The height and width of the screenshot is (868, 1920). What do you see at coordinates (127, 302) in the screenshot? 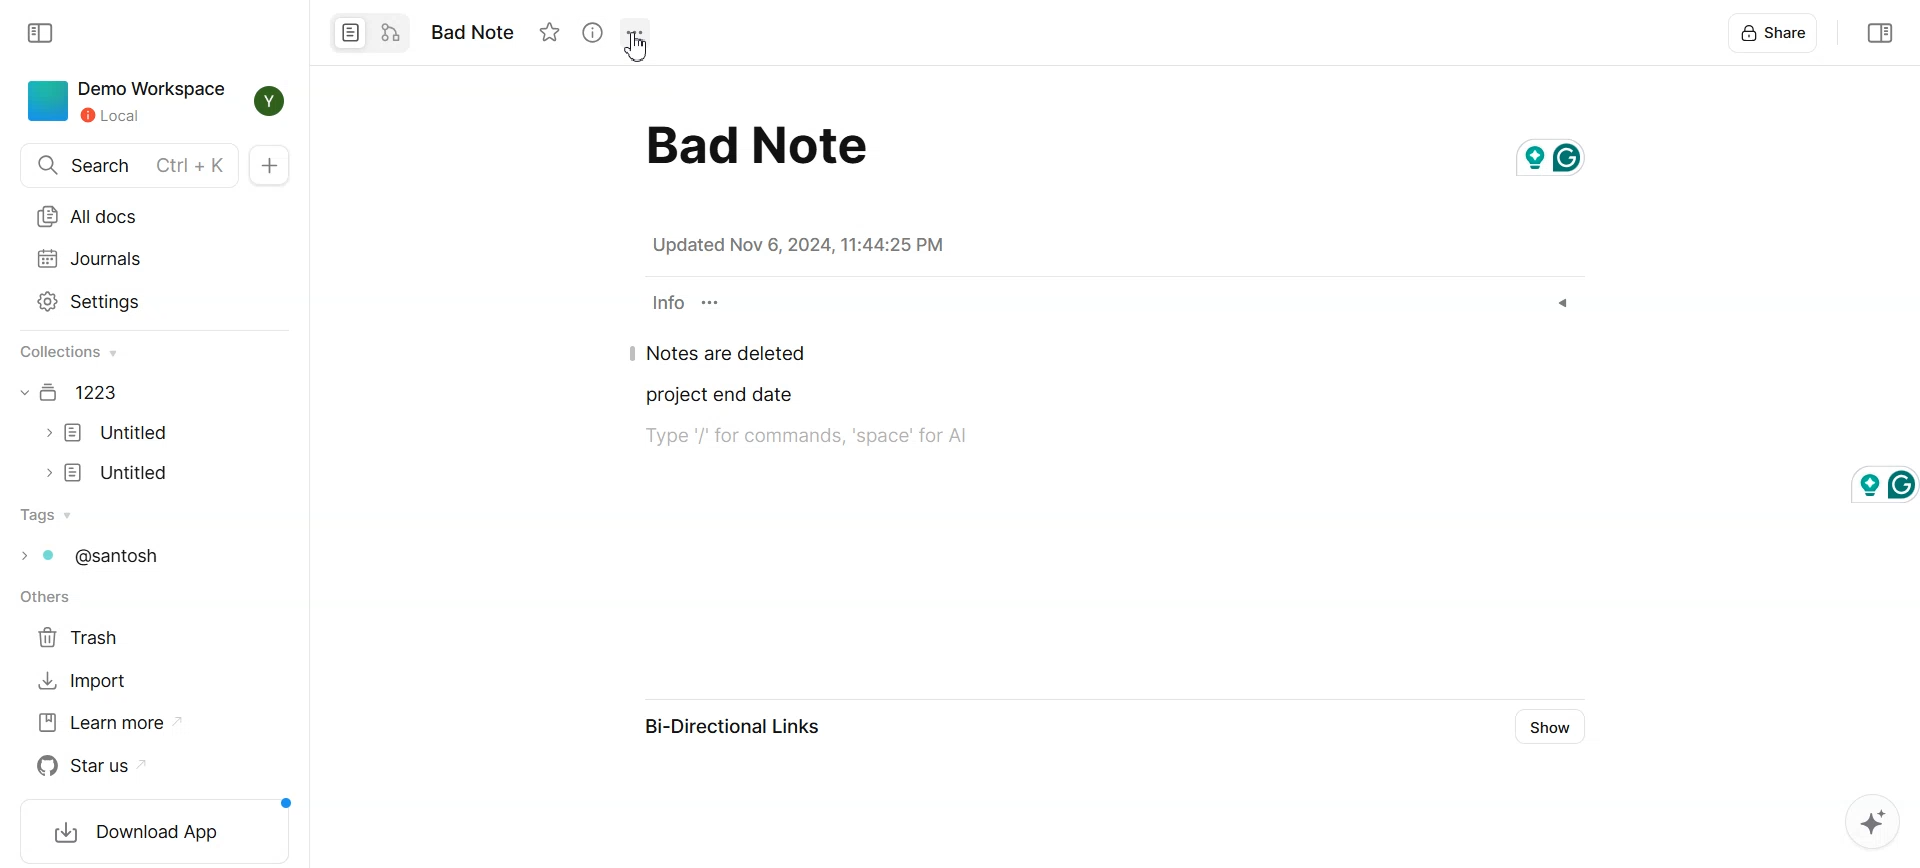
I see `Settings` at bounding box center [127, 302].